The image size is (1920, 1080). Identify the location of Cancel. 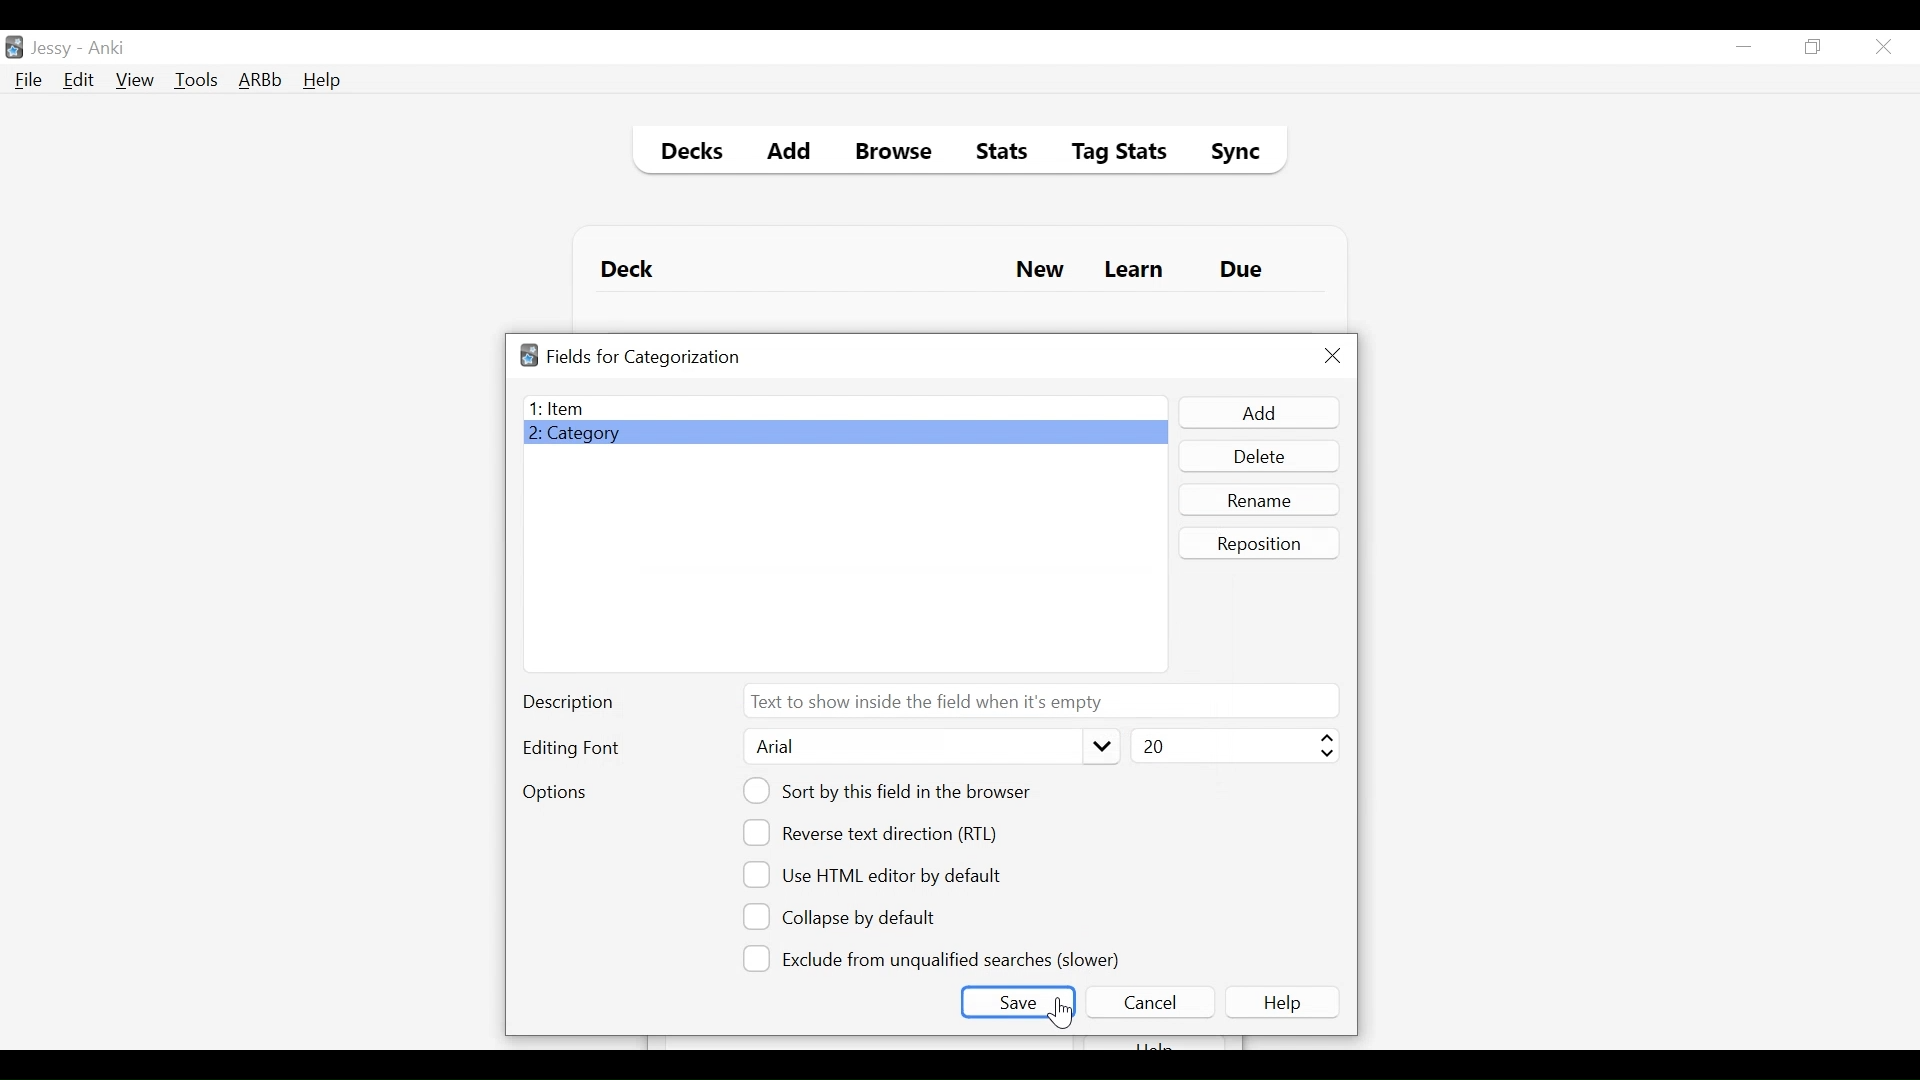
(1149, 1002).